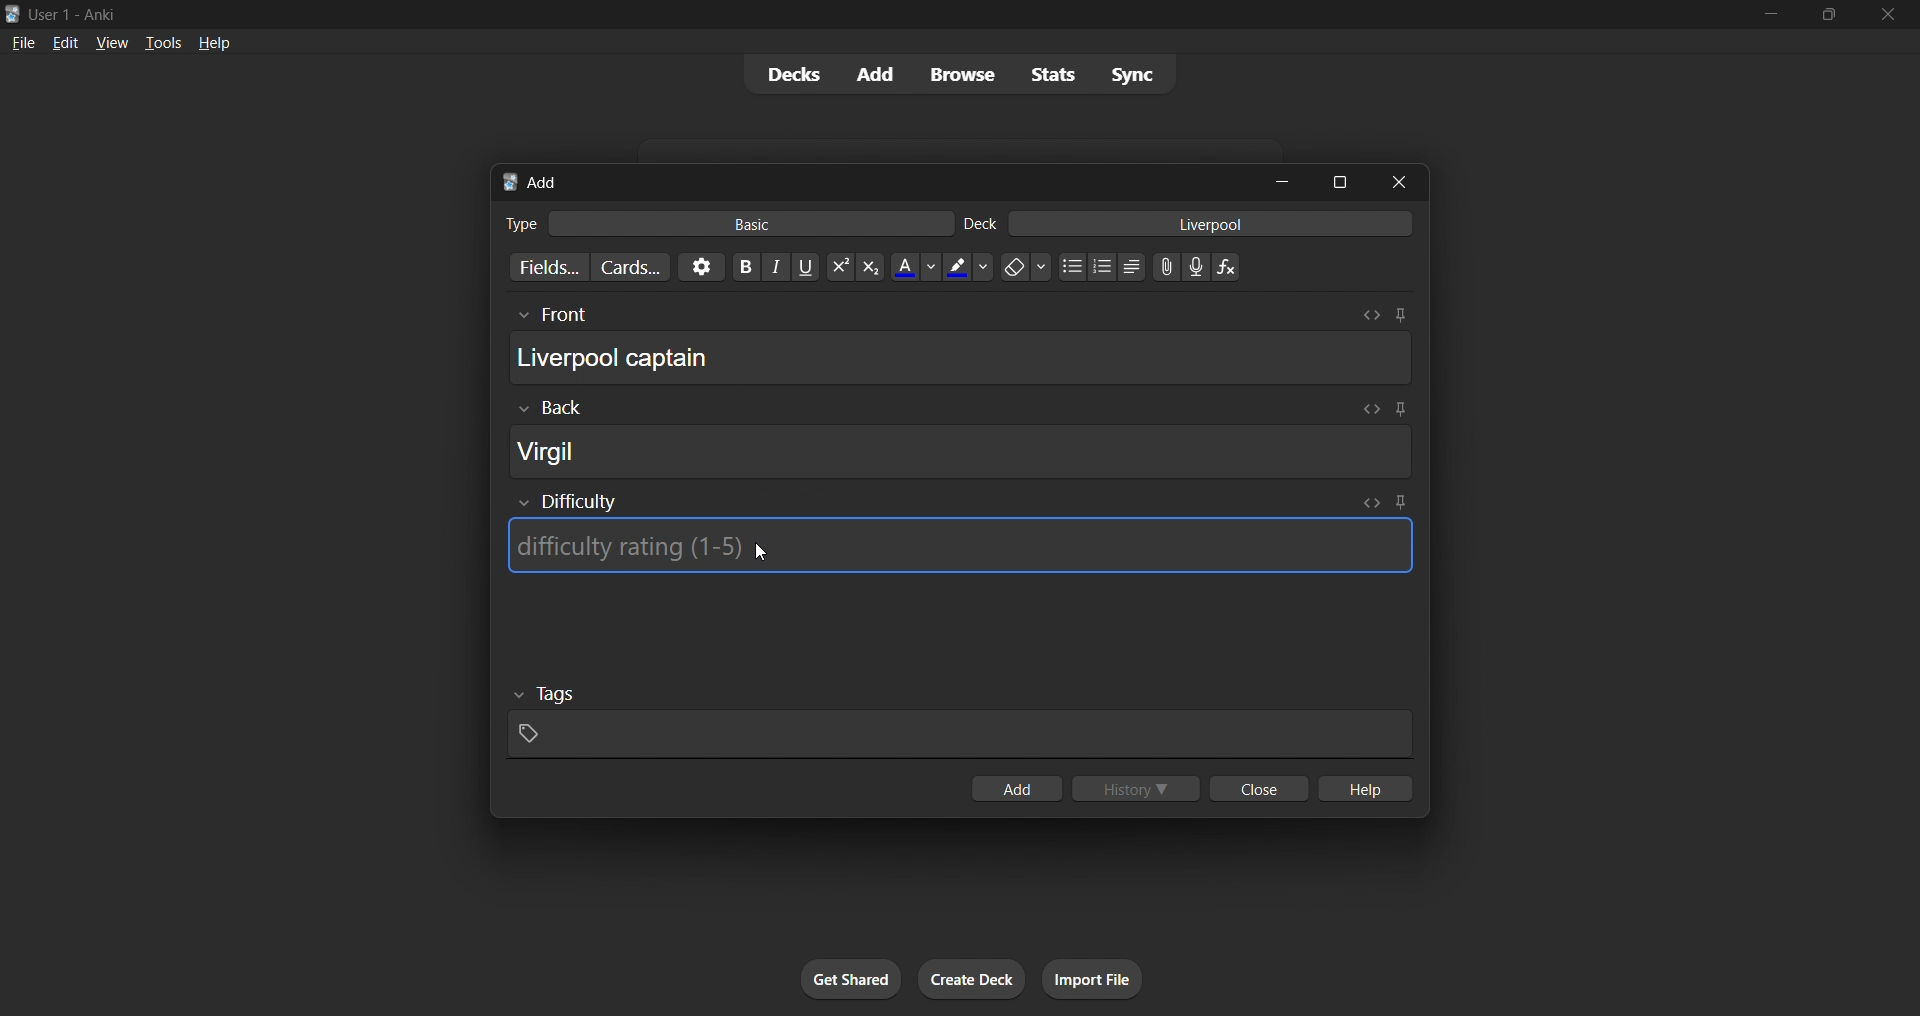 This screenshot has width=1920, height=1016. What do you see at coordinates (76, 16) in the screenshot?
I see `Text` at bounding box center [76, 16].